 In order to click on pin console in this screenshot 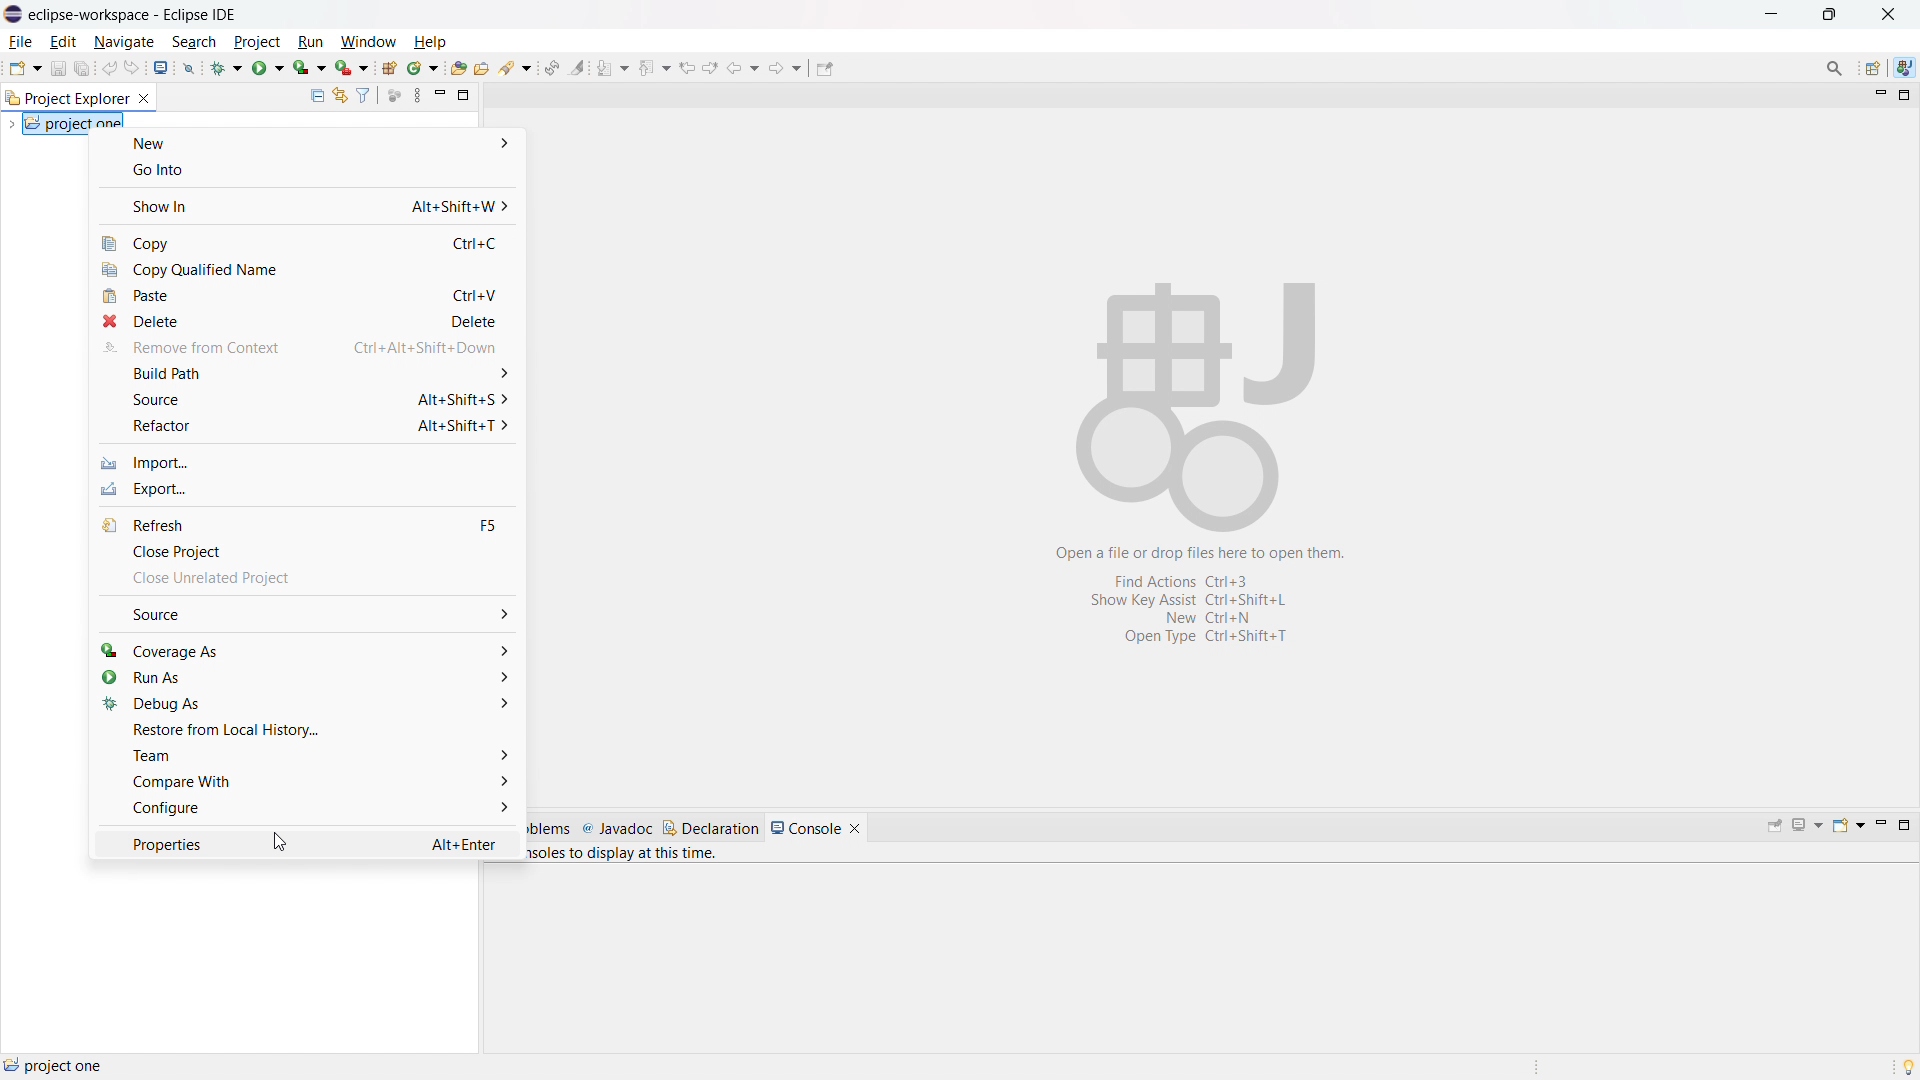, I will do `click(1775, 827)`.